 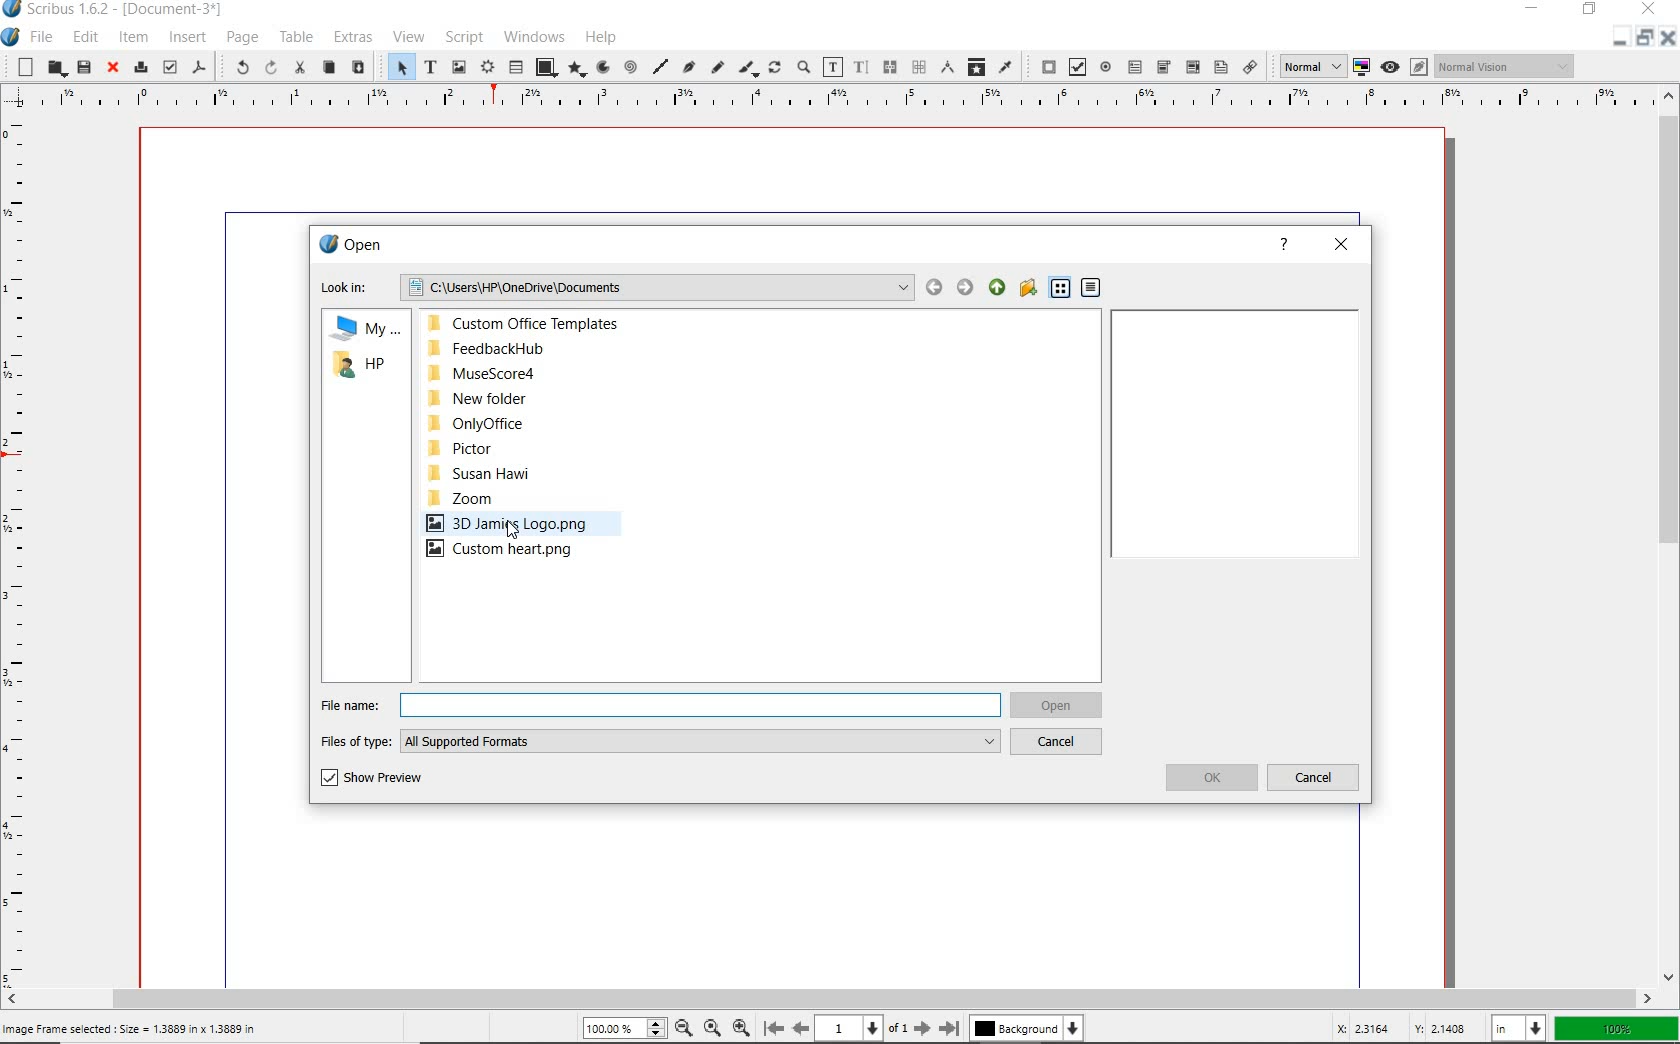 What do you see at coordinates (660, 739) in the screenshot?
I see `FILES OF TYPE` at bounding box center [660, 739].